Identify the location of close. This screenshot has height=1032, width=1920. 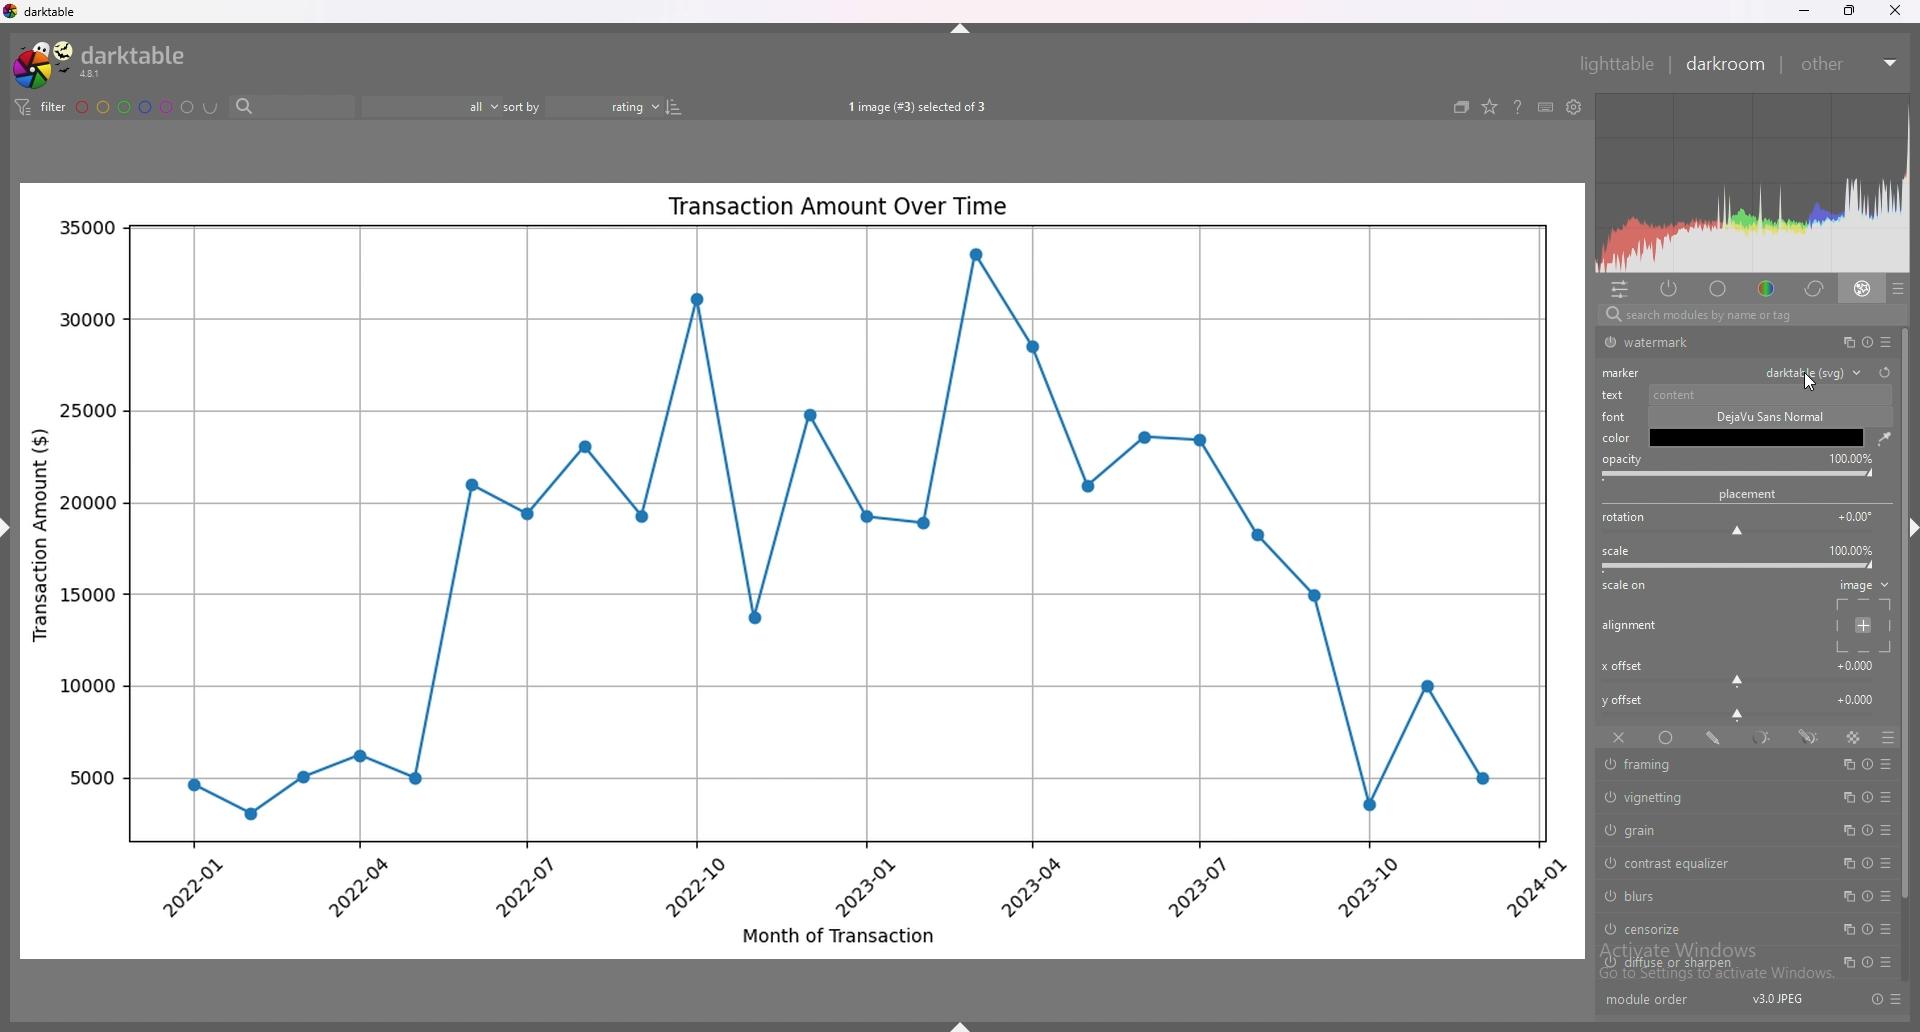
(1892, 12).